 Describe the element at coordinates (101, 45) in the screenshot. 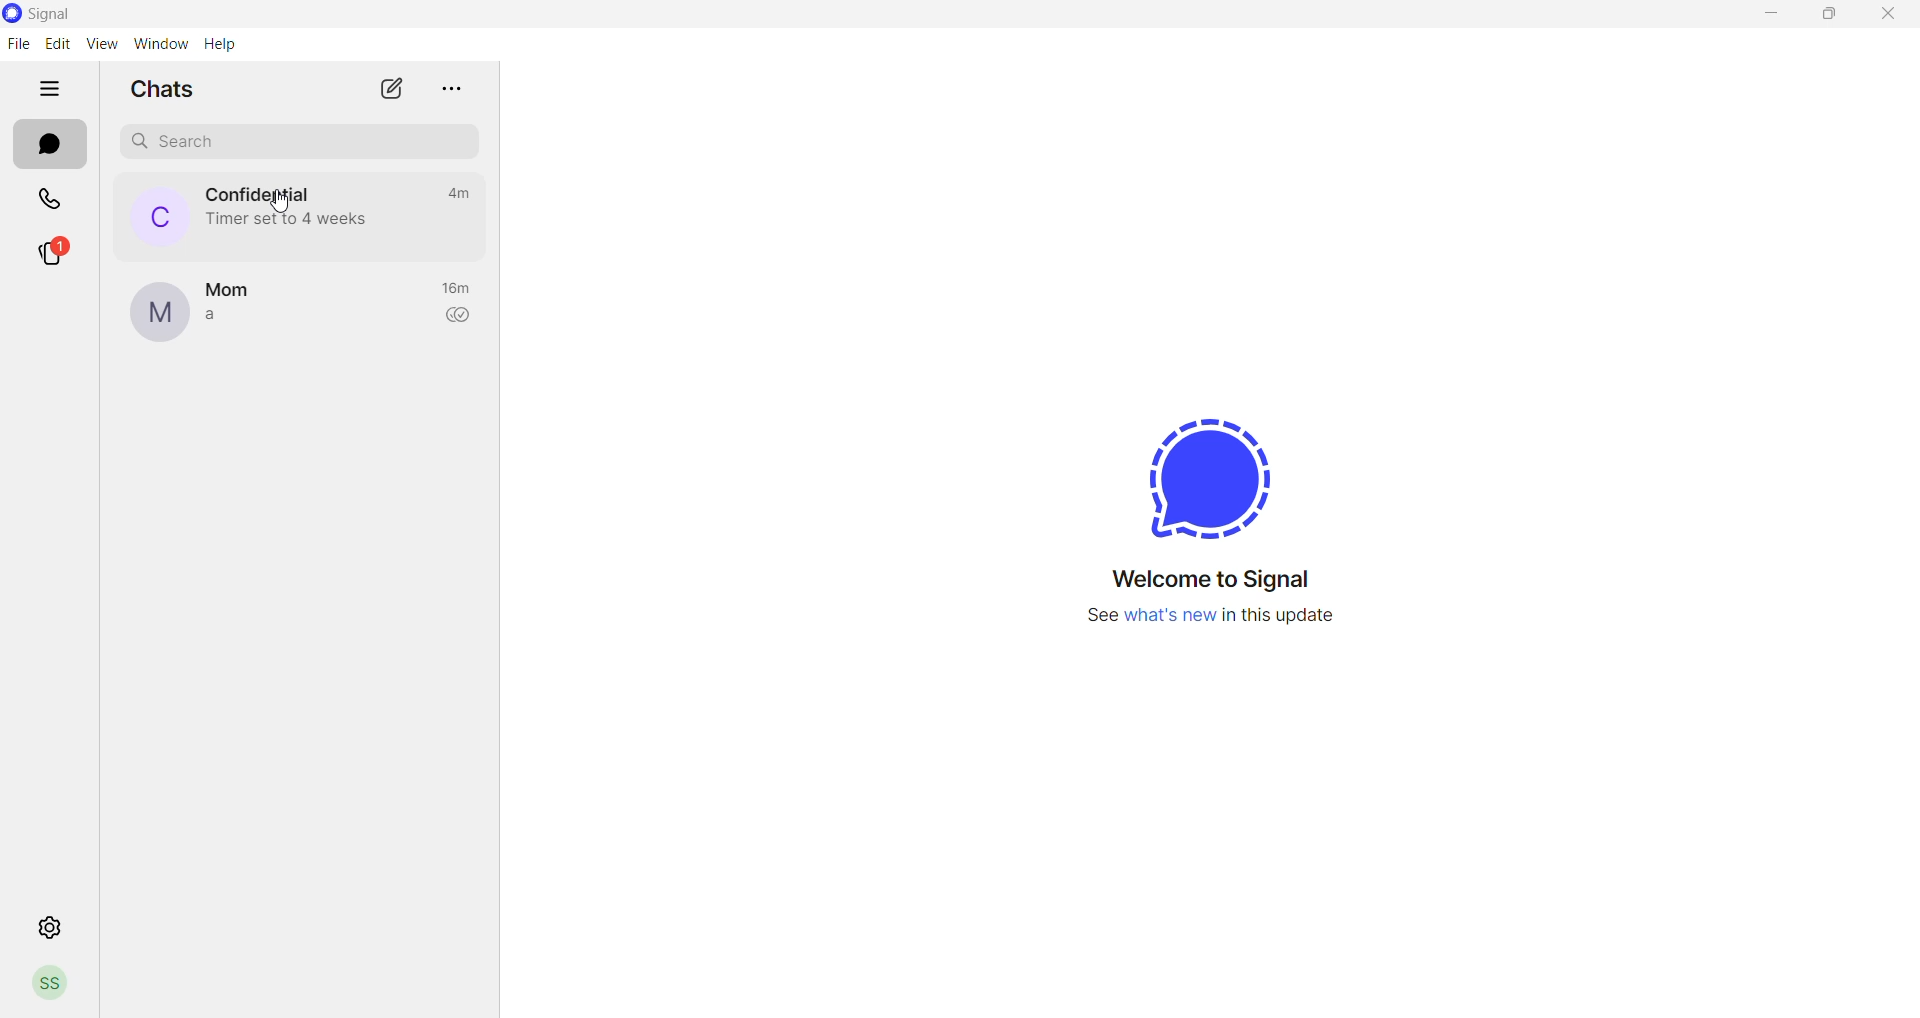

I see `view` at that location.